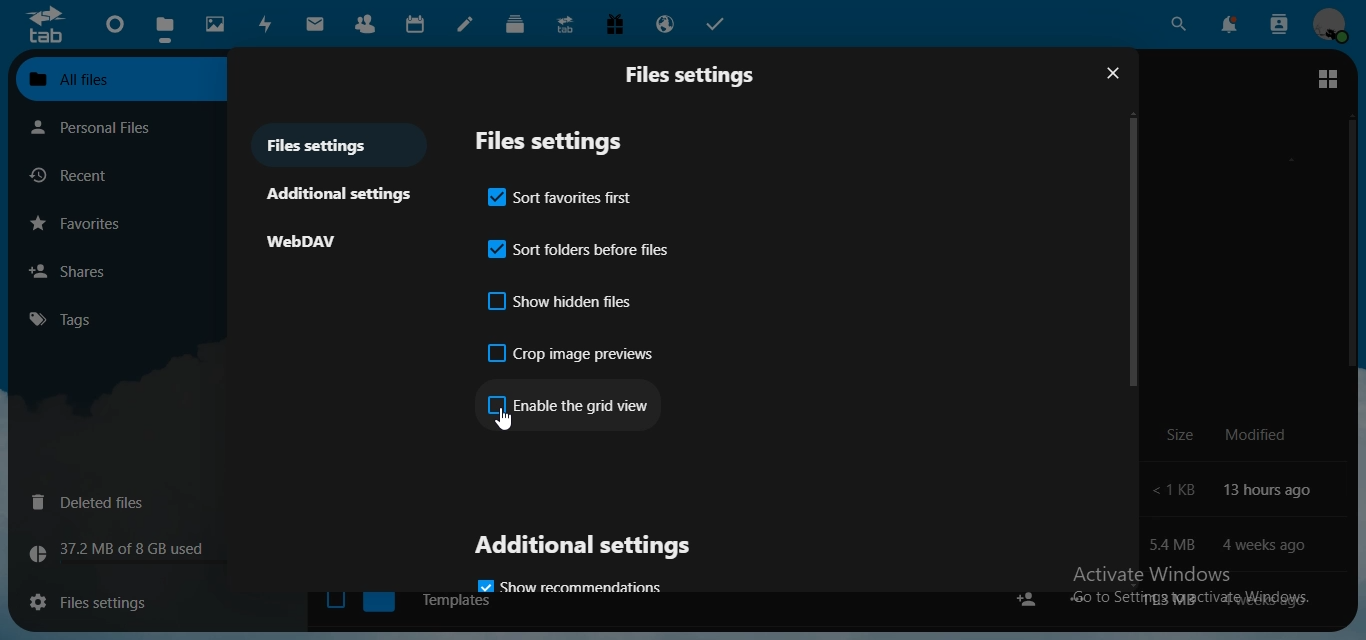  Describe the element at coordinates (75, 176) in the screenshot. I see `recent` at that location.